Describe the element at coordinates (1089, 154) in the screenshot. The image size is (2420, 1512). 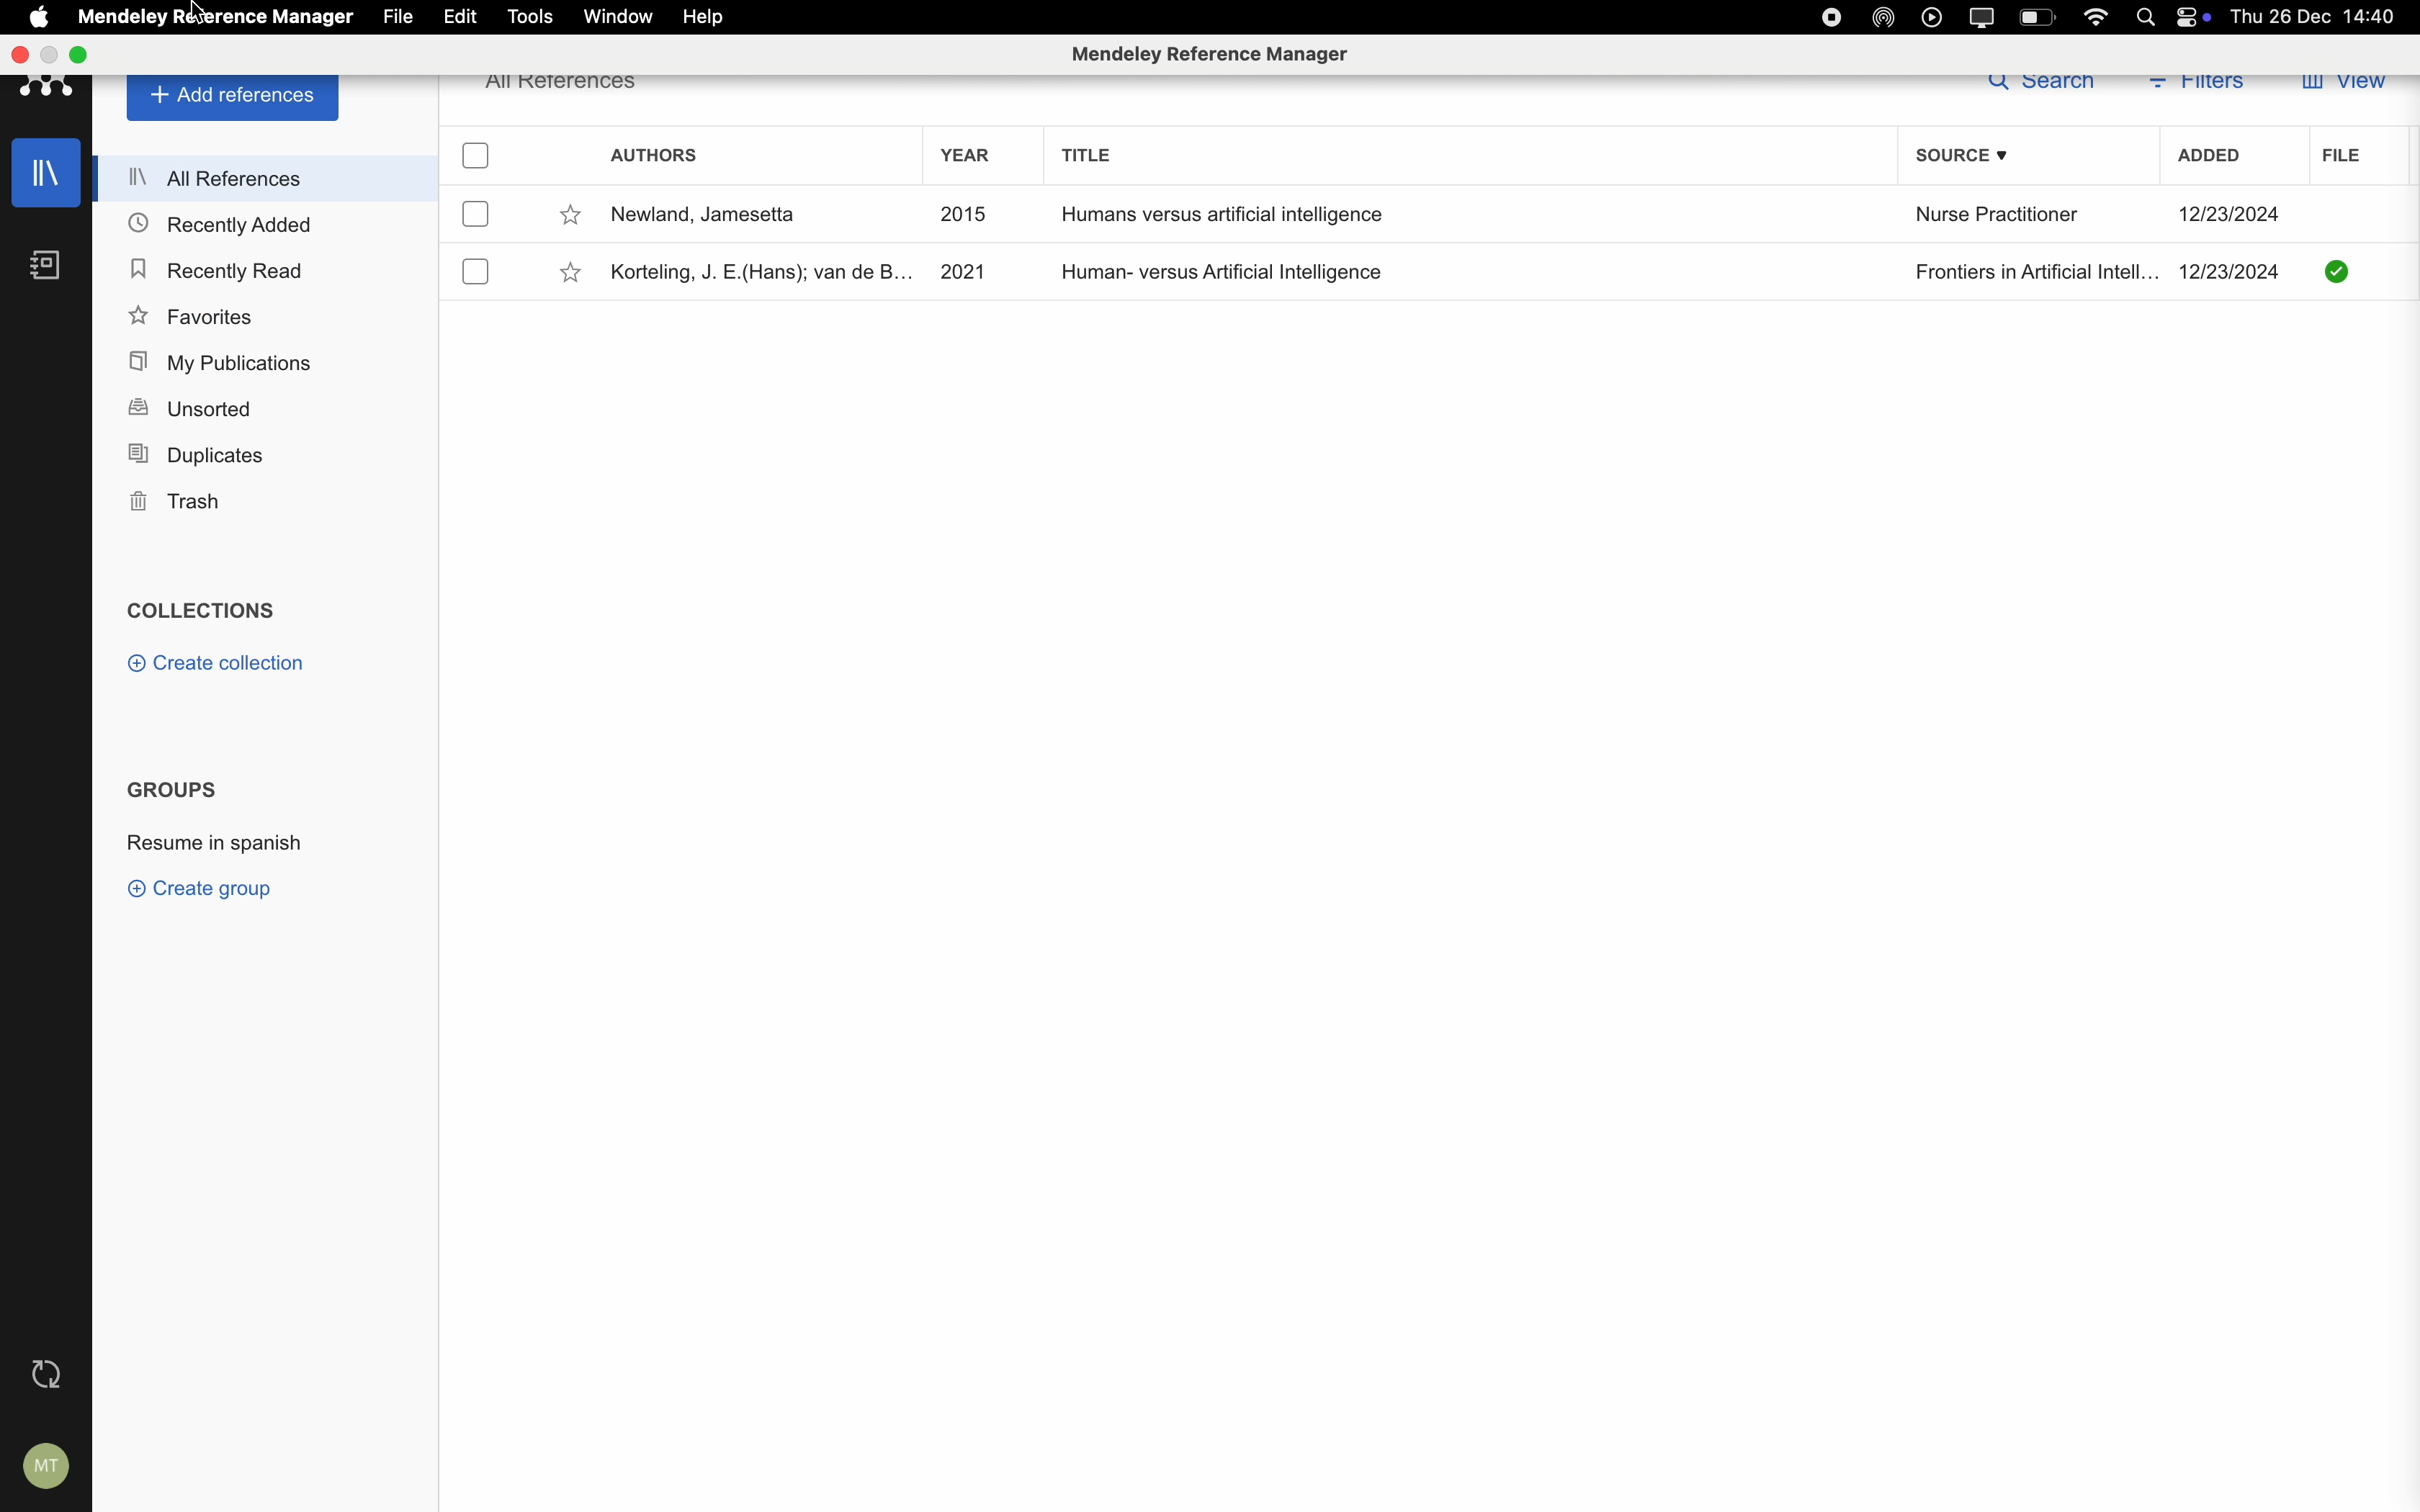
I see `title` at that location.